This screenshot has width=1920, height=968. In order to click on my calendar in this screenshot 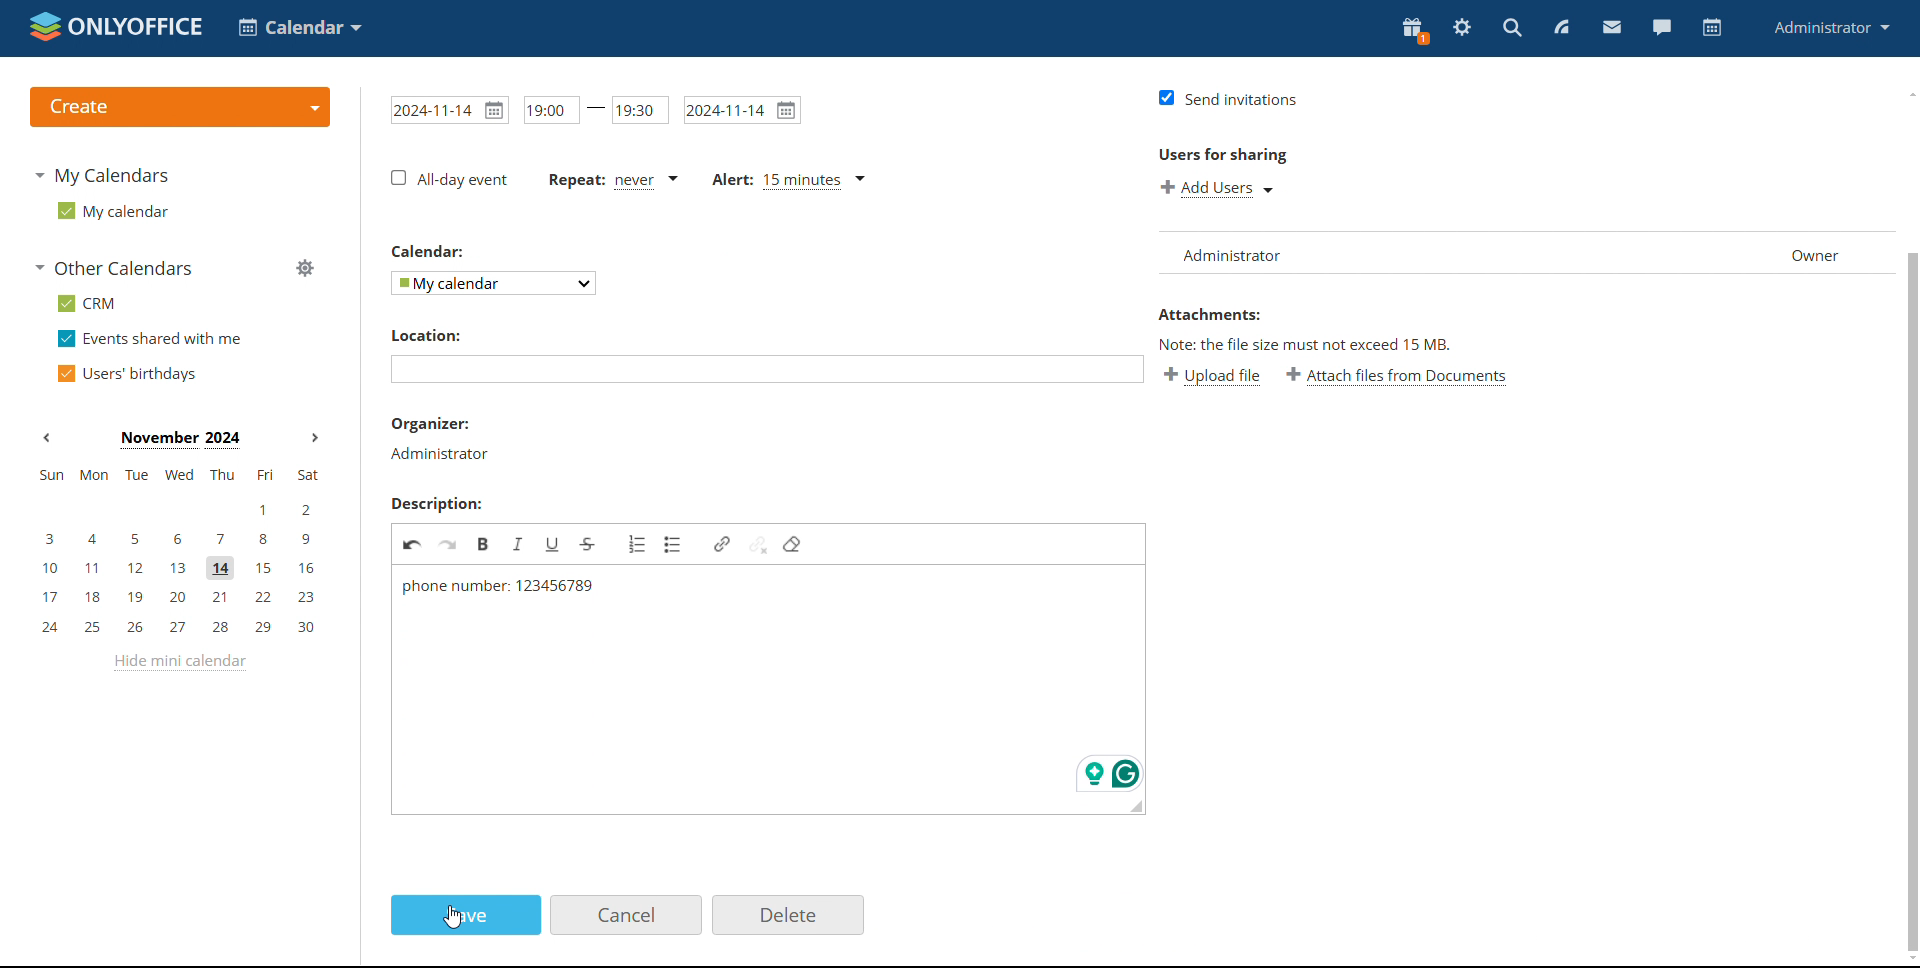, I will do `click(114, 210)`.